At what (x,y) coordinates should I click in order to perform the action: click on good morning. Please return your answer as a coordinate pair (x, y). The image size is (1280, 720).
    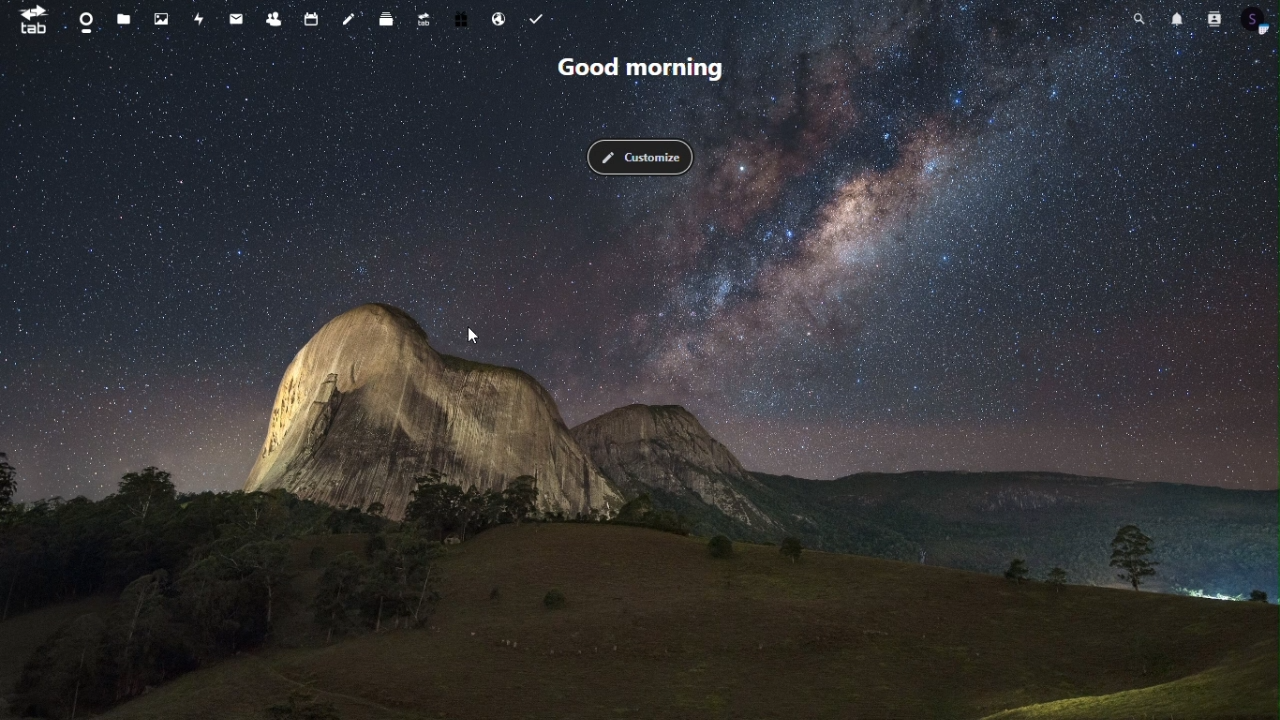
    Looking at the image, I should click on (644, 67).